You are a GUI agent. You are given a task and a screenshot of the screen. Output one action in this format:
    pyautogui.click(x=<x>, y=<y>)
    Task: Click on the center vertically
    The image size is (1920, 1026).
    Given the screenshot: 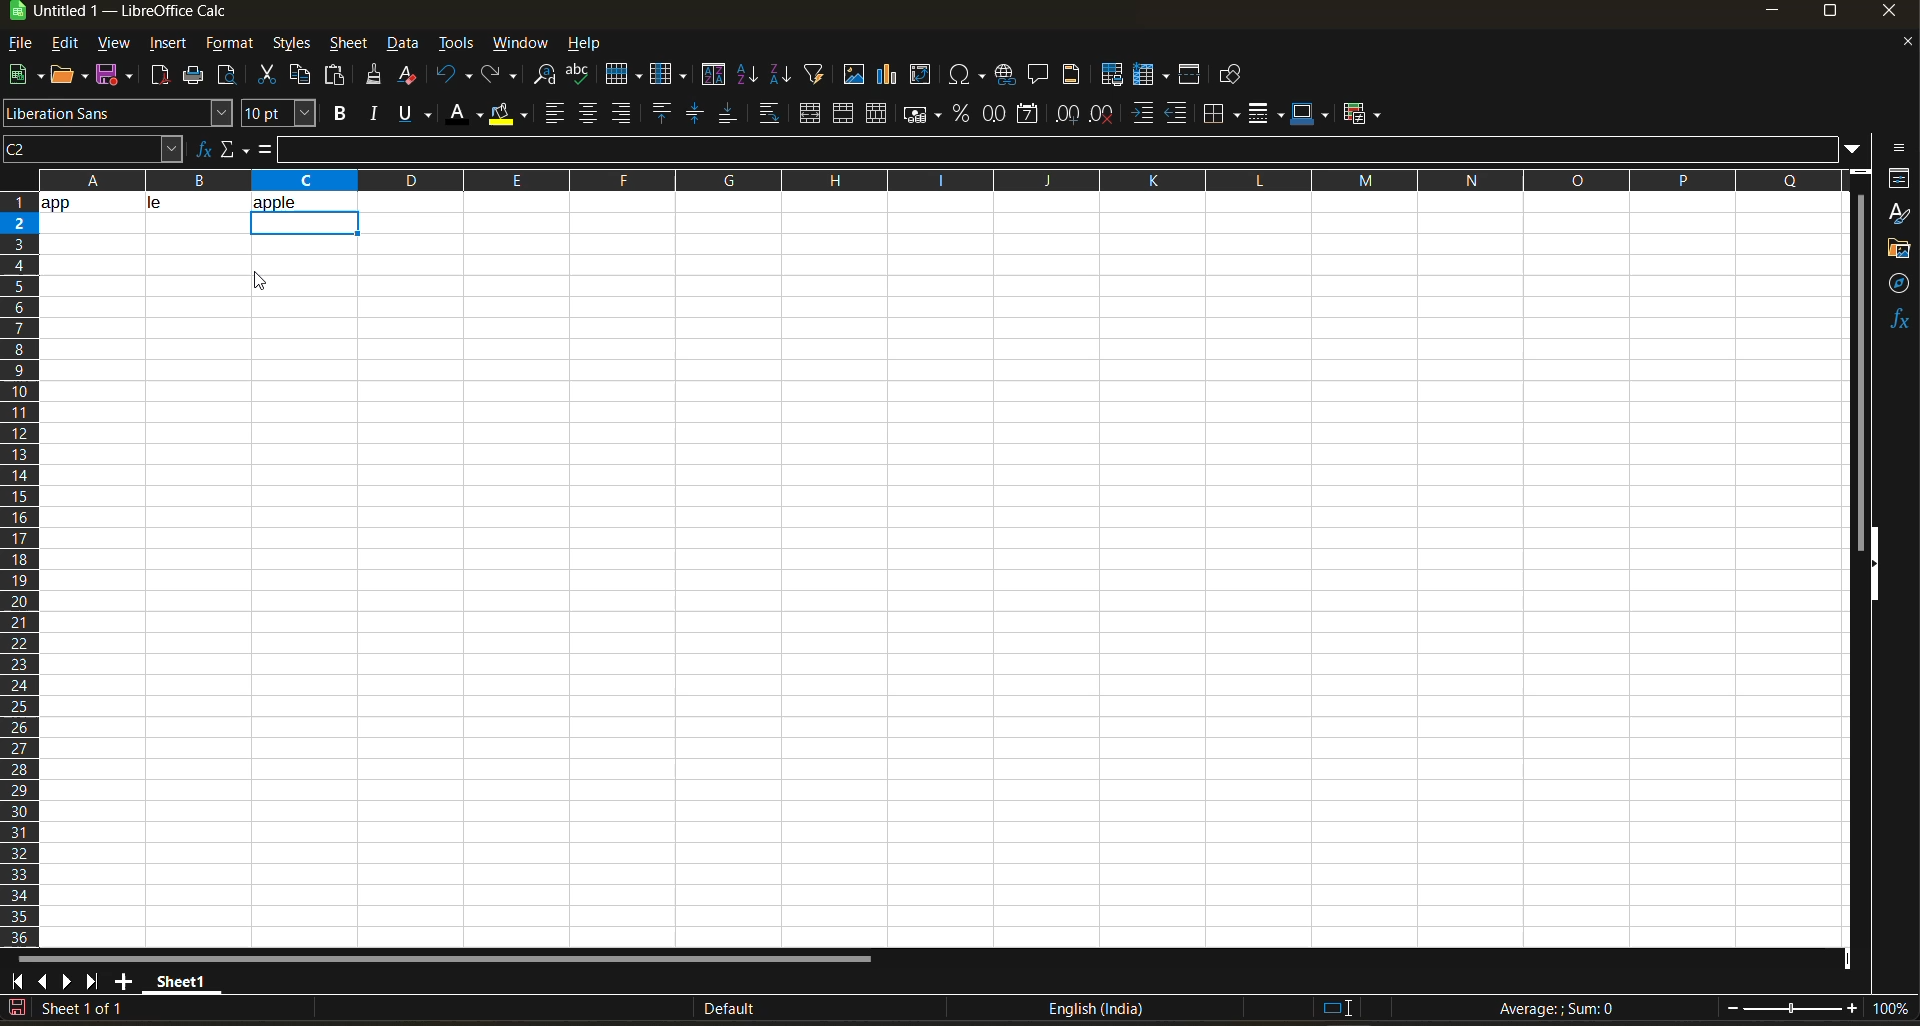 What is the action you would take?
    pyautogui.click(x=695, y=114)
    